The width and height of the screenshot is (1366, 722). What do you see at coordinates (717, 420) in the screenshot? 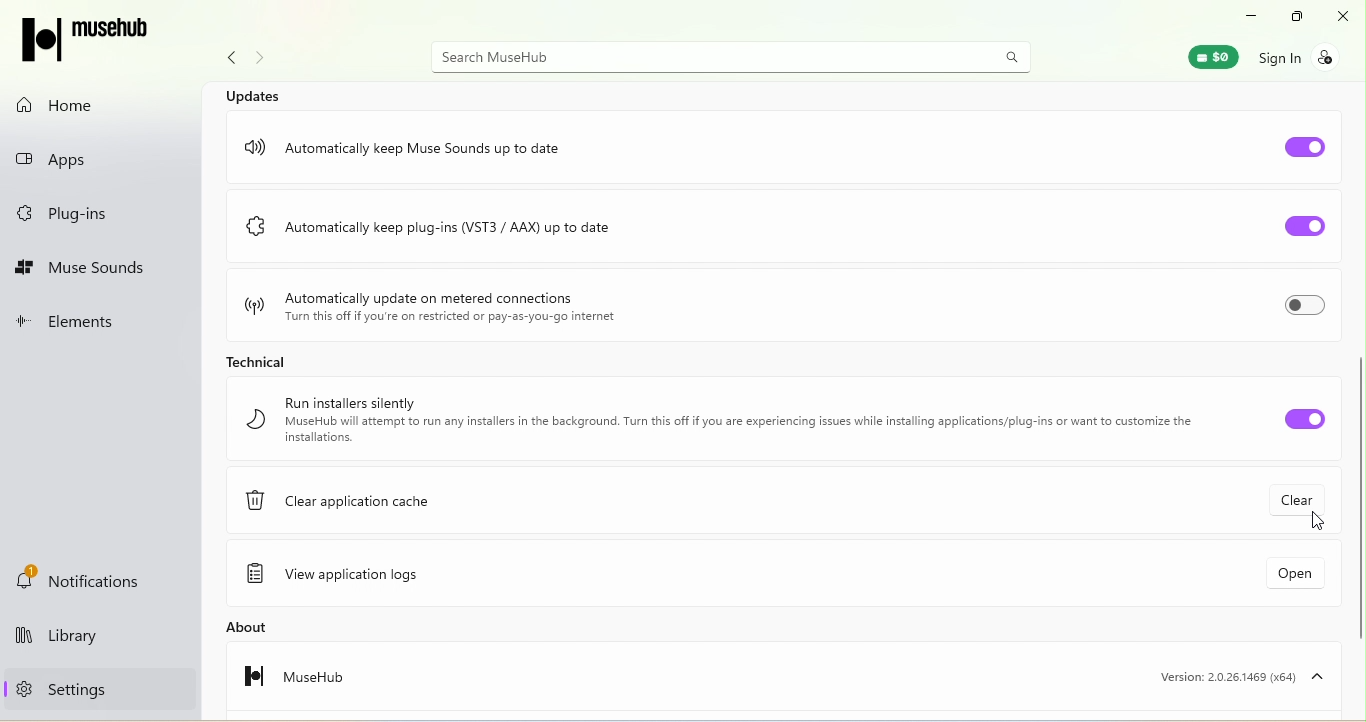
I see `Run installers silently MuseHub will attempt to run any installers in the background. Turn this off if you are experiencing issues while installing applications plug-ins or want to customize the installations.` at bounding box center [717, 420].